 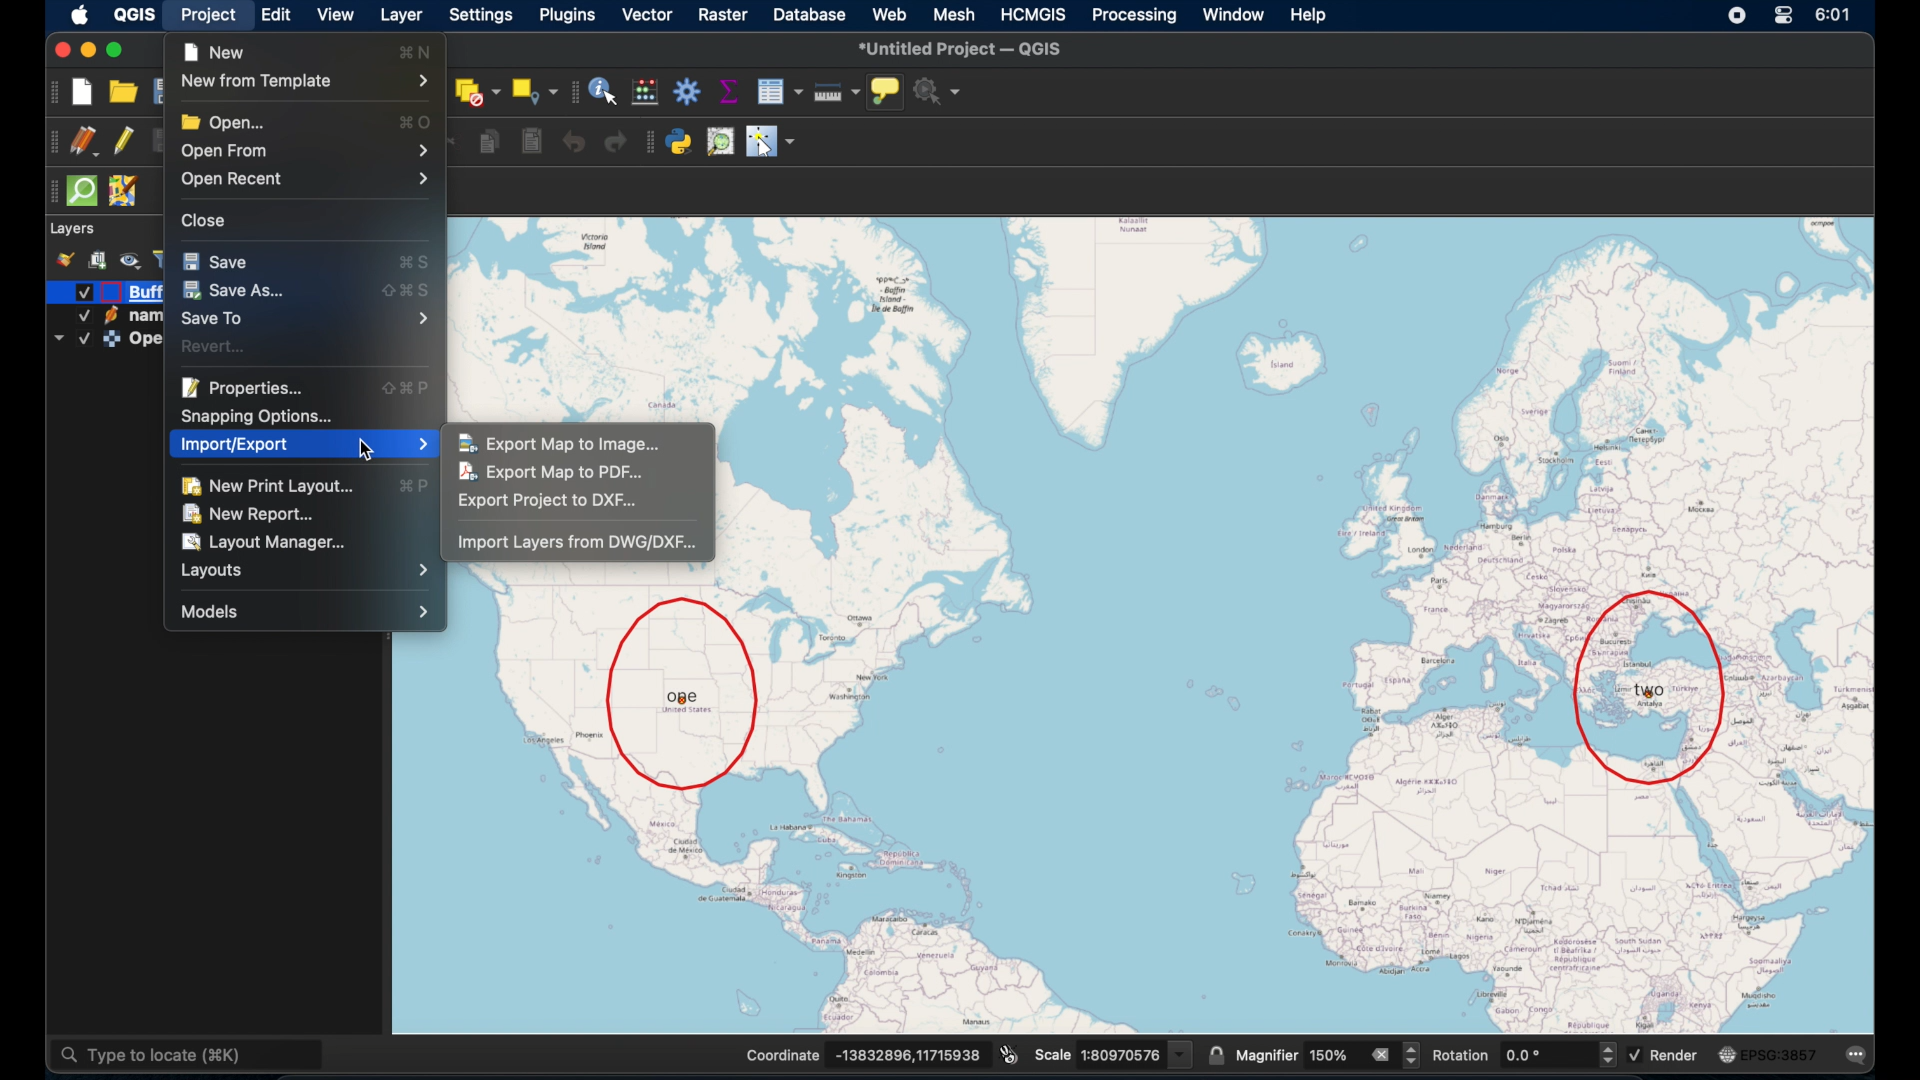 I want to click on remove all, so click(x=1380, y=1053).